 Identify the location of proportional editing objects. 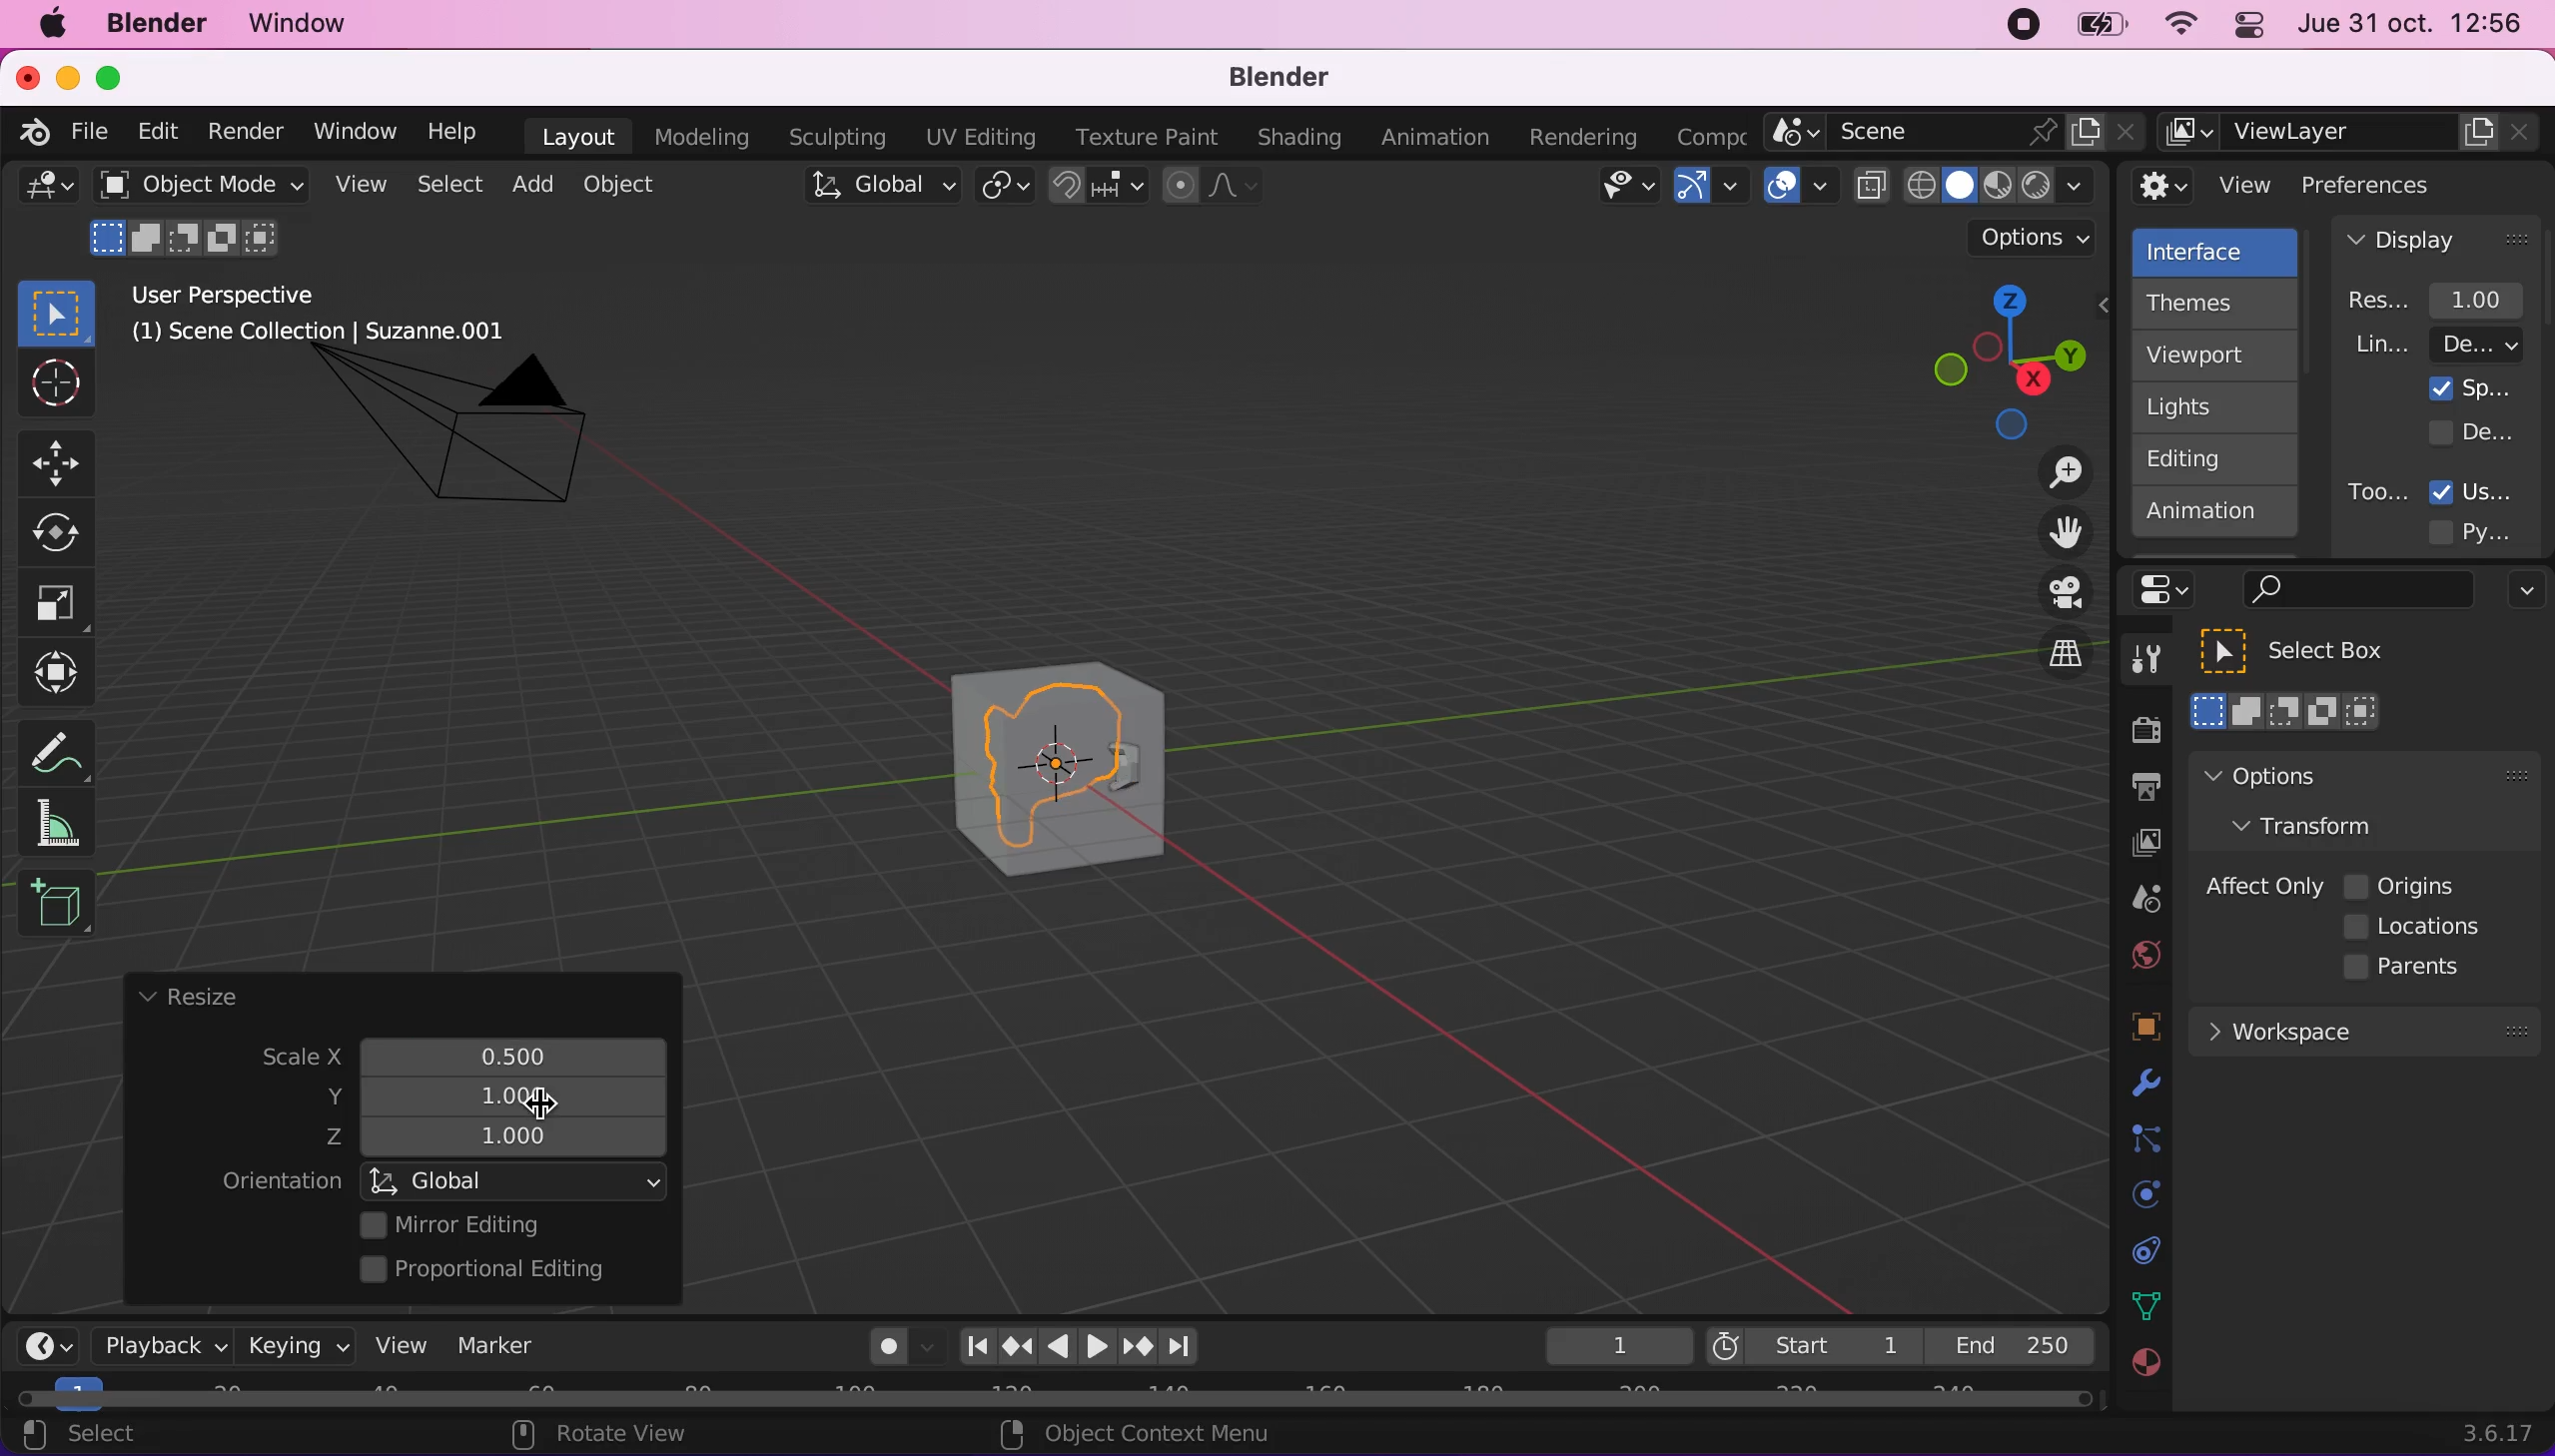
(1214, 188).